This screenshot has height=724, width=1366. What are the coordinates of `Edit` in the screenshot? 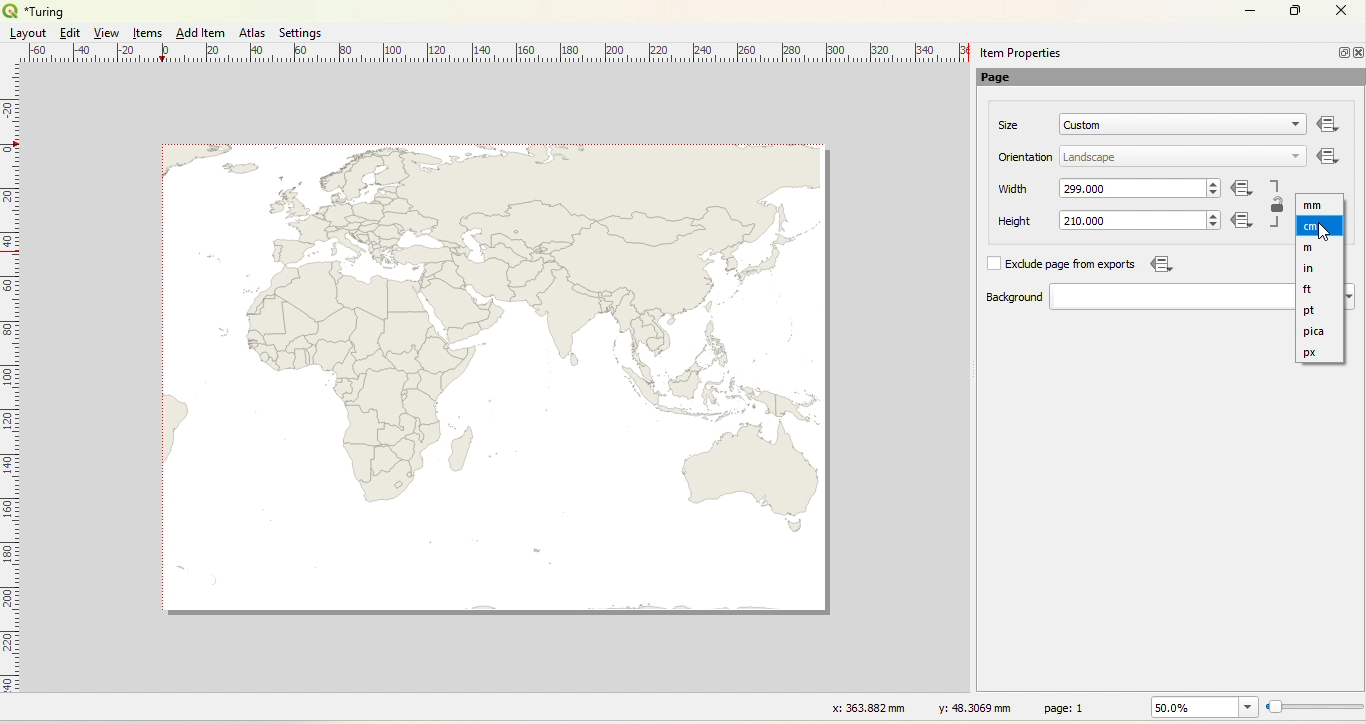 It's located at (68, 33).